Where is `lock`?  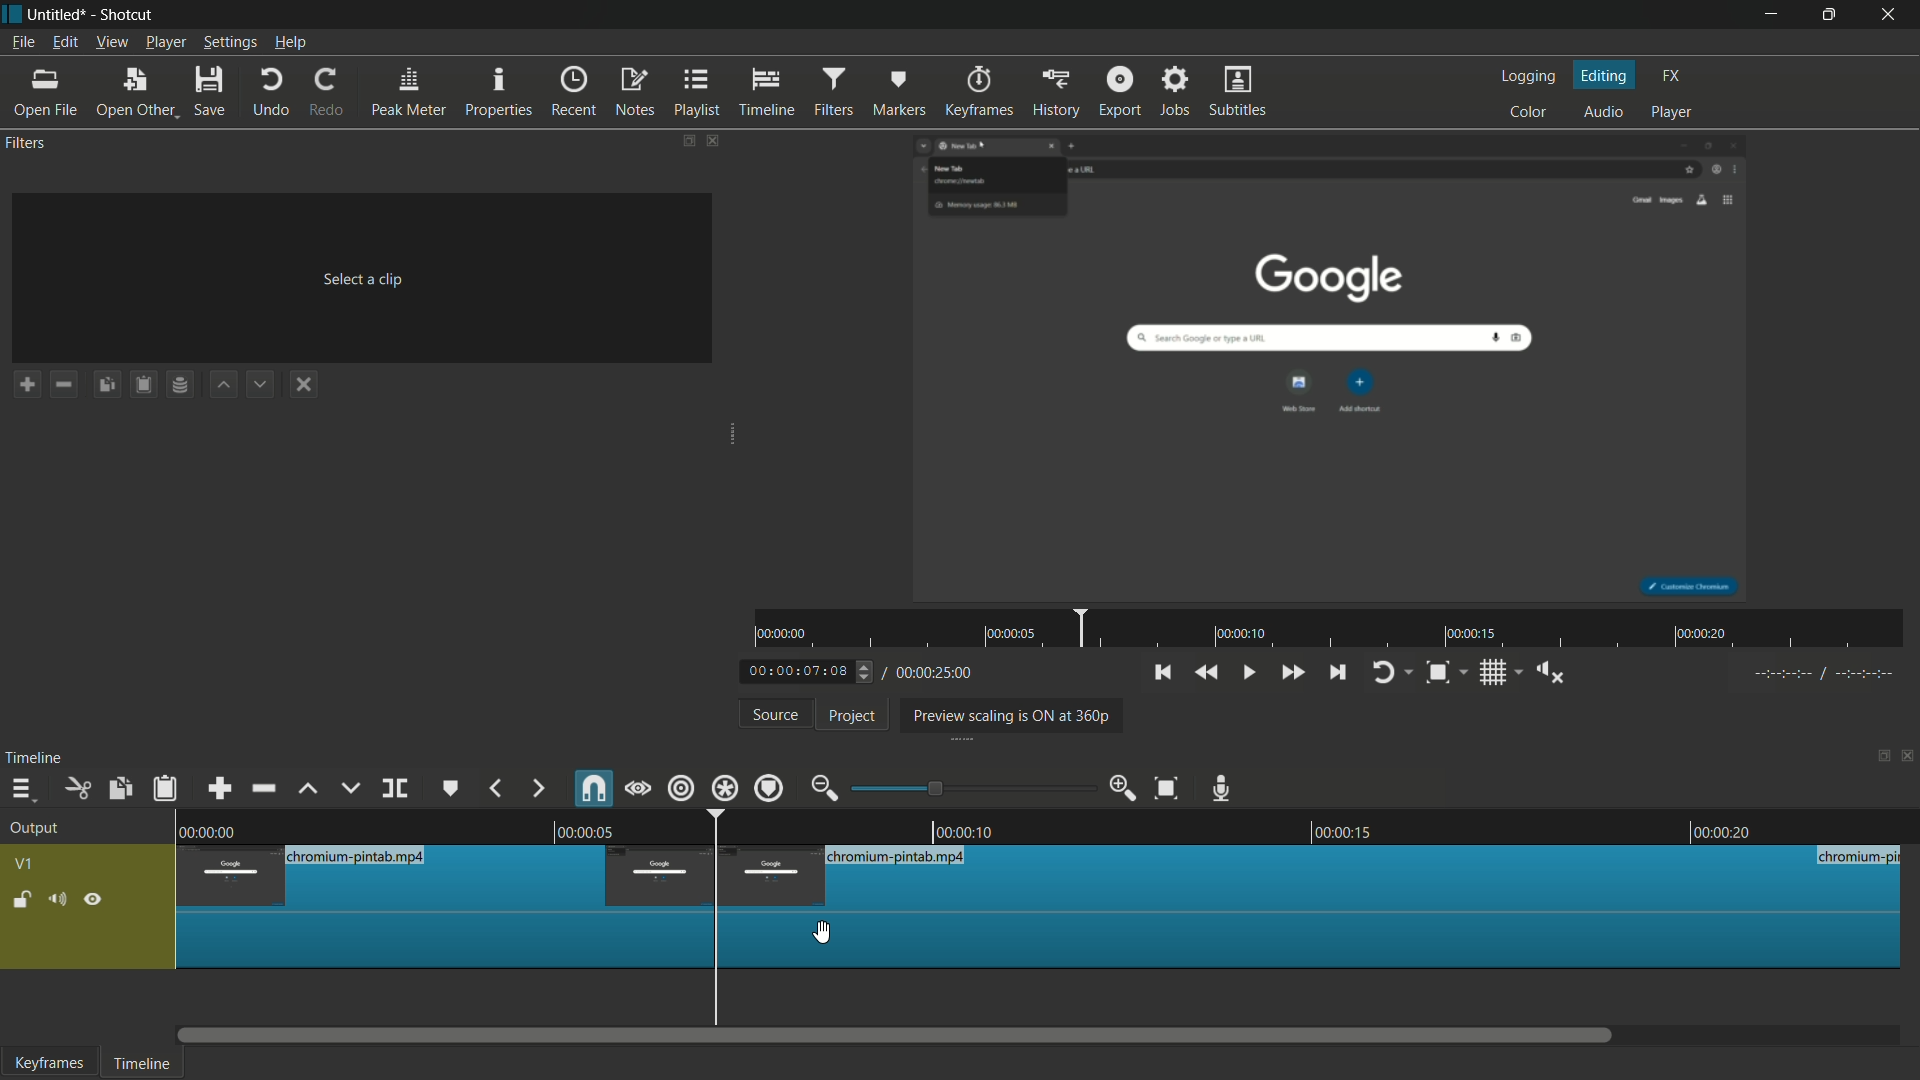 lock is located at coordinates (22, 902).